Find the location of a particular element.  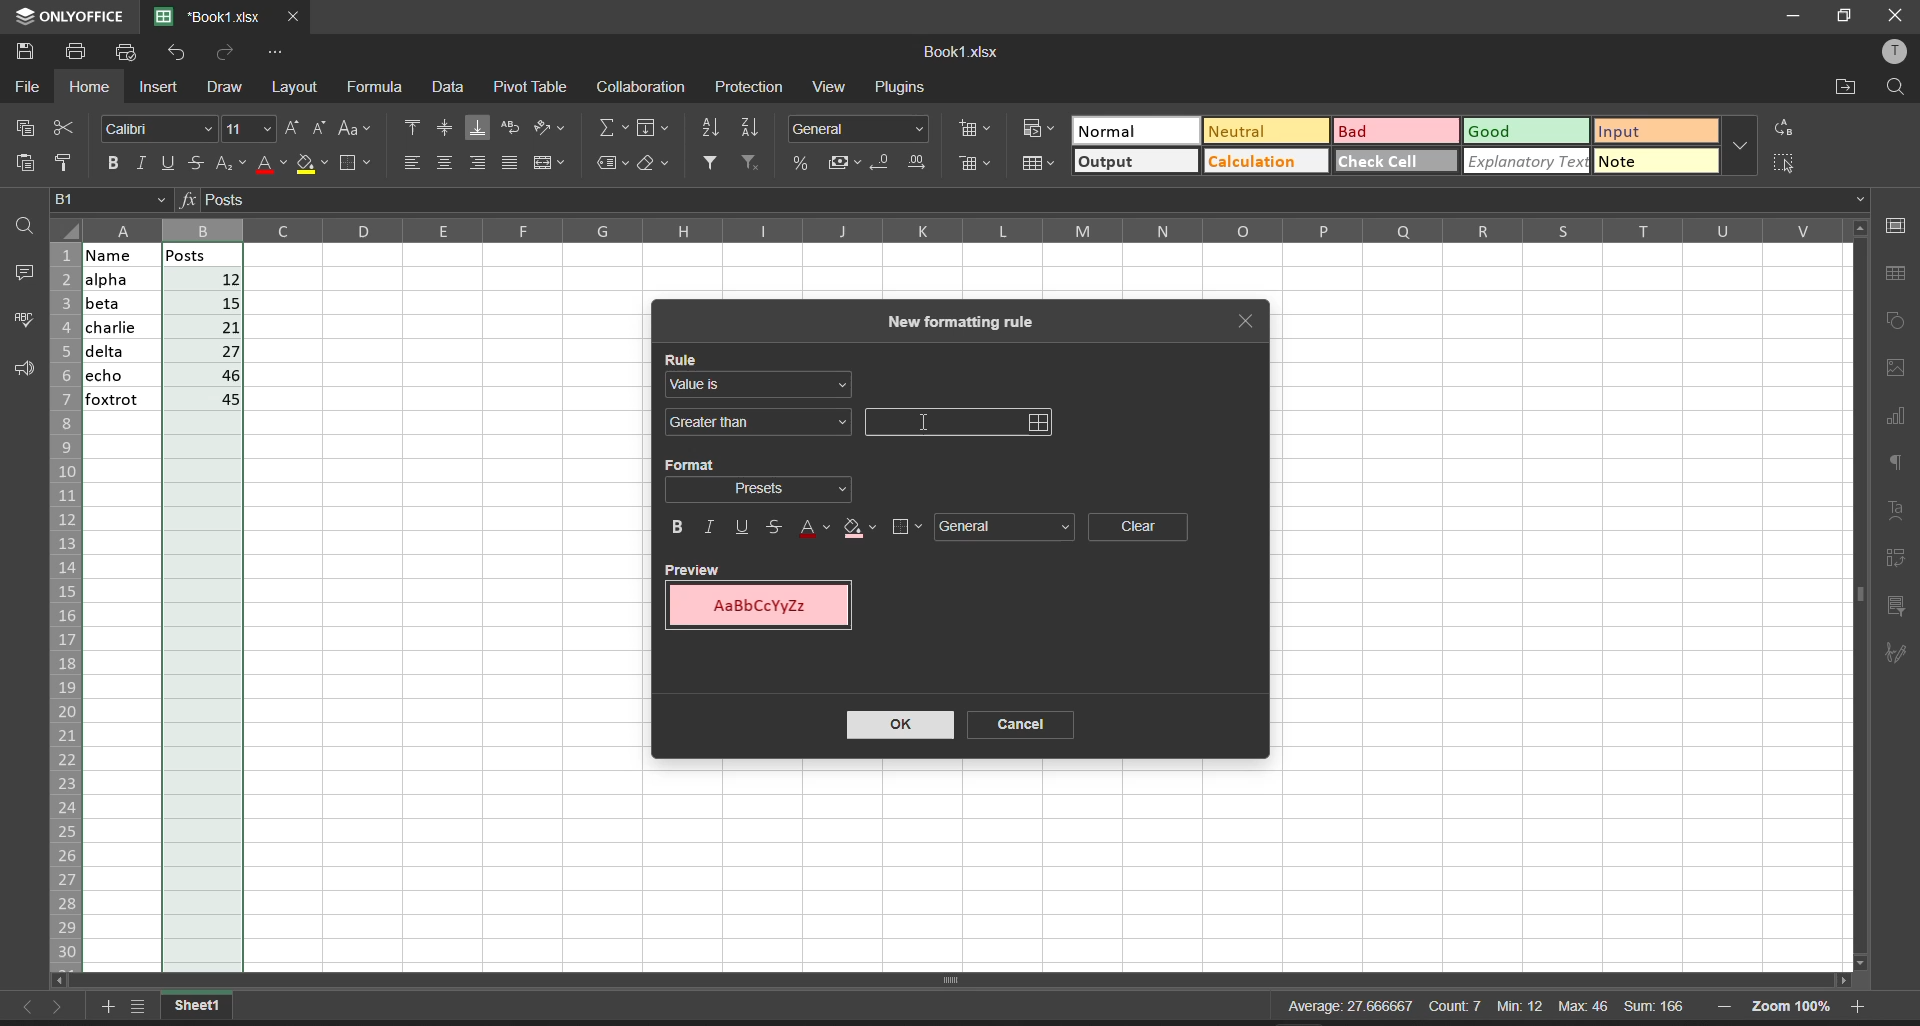

general is located at coordinates (1008, 526).